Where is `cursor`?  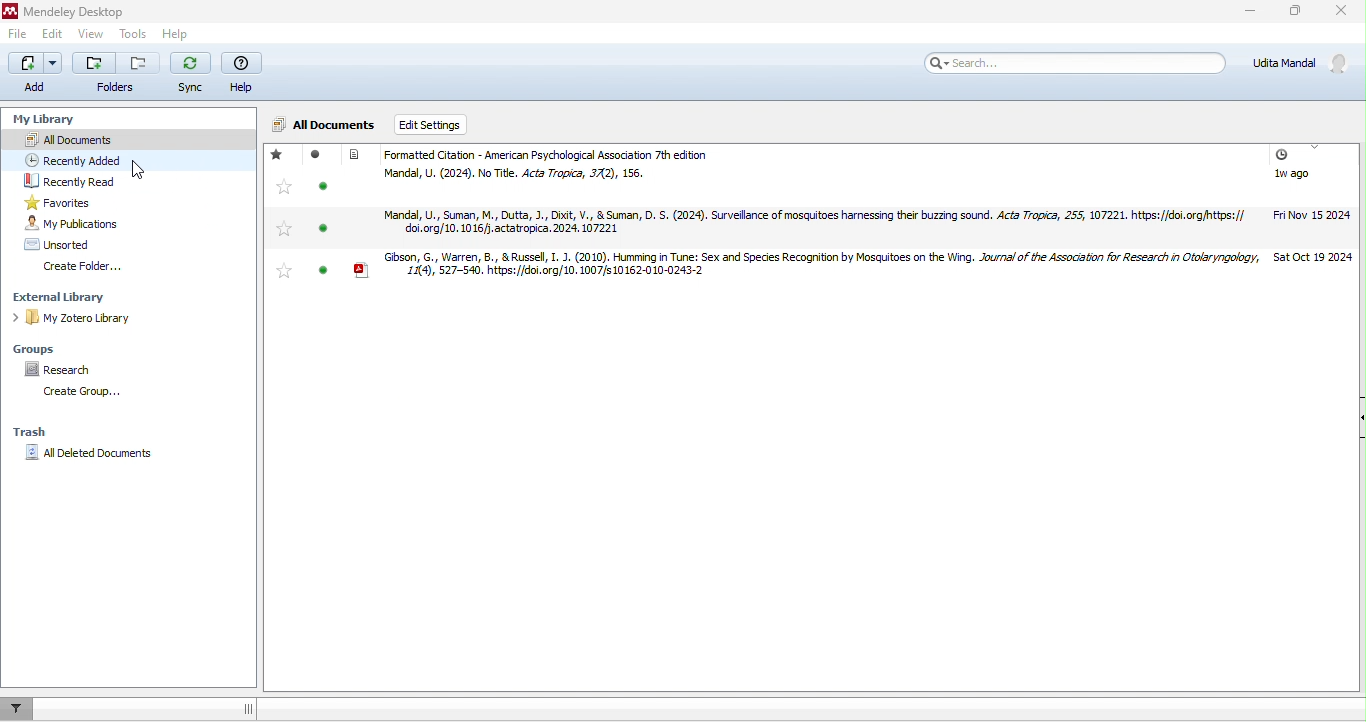
cursor is located at coordinates (139, 171).